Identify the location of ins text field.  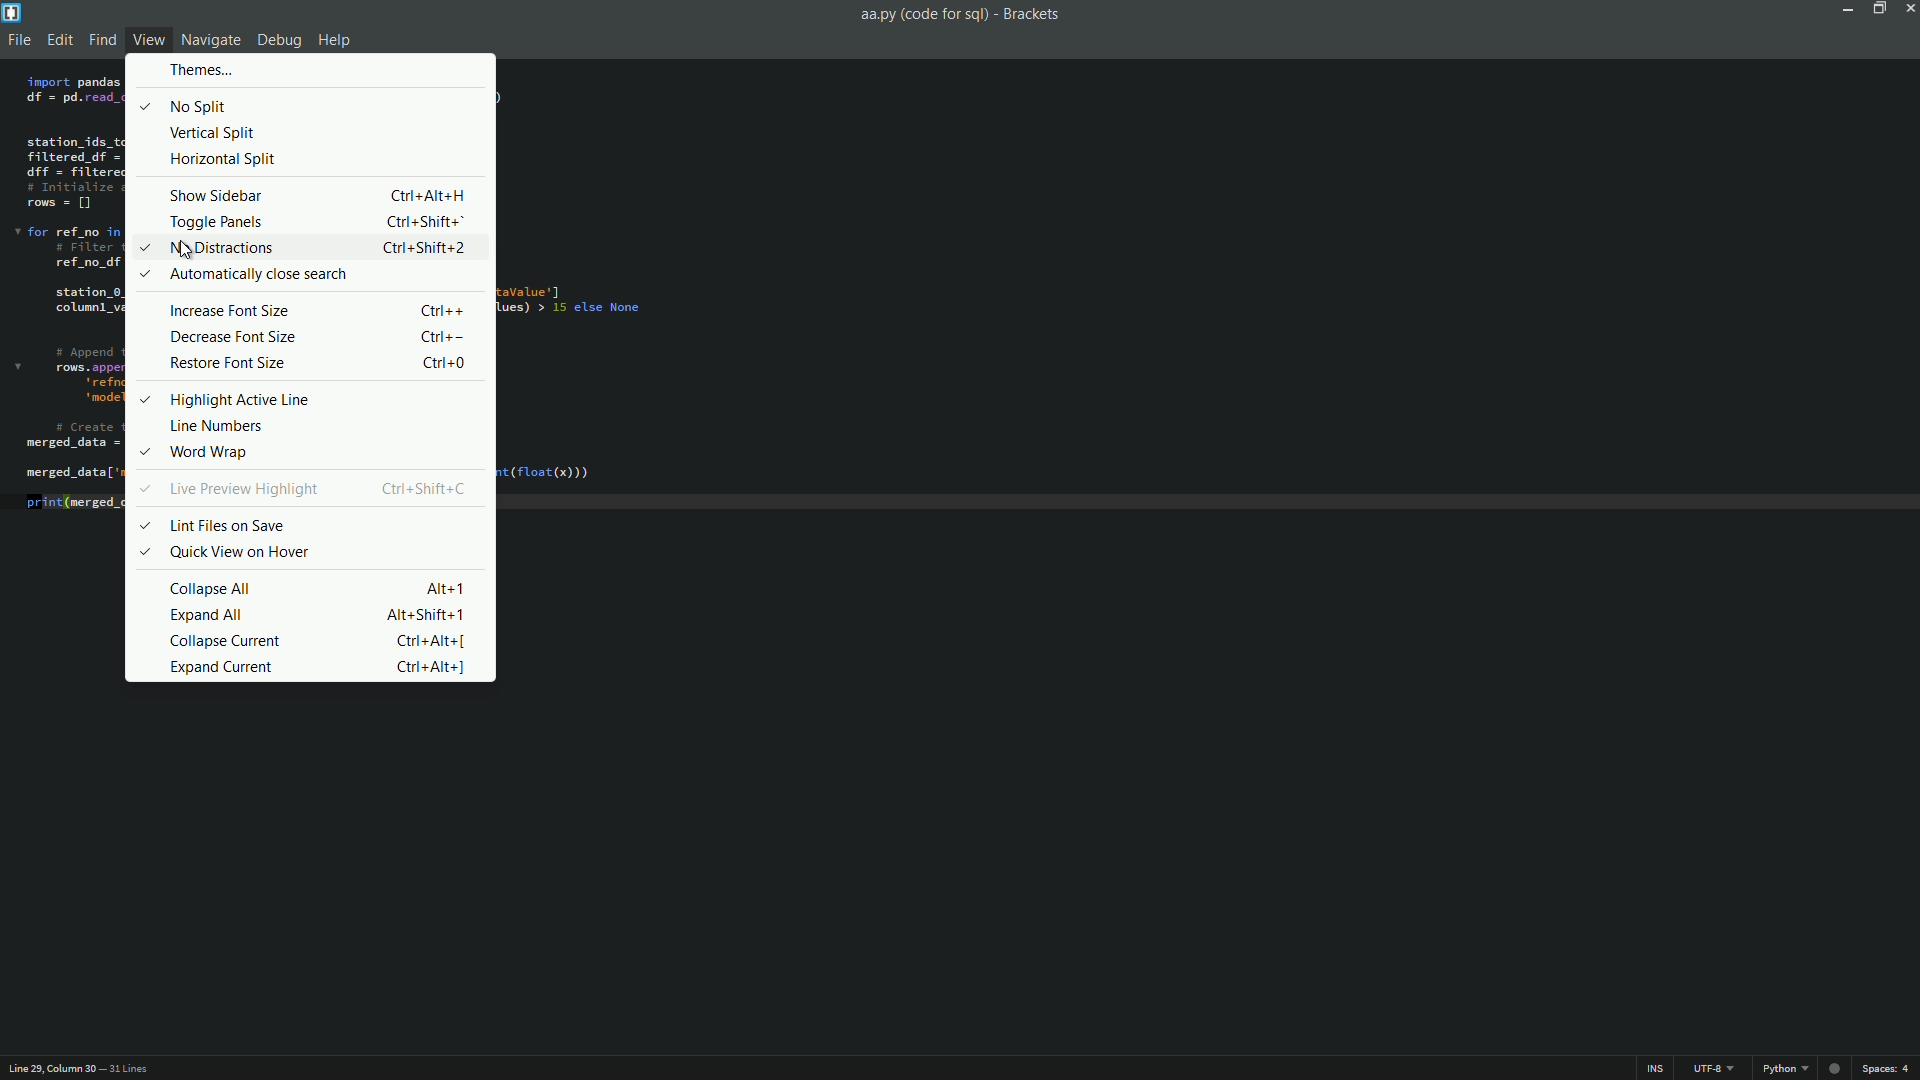
(1655, 1068).